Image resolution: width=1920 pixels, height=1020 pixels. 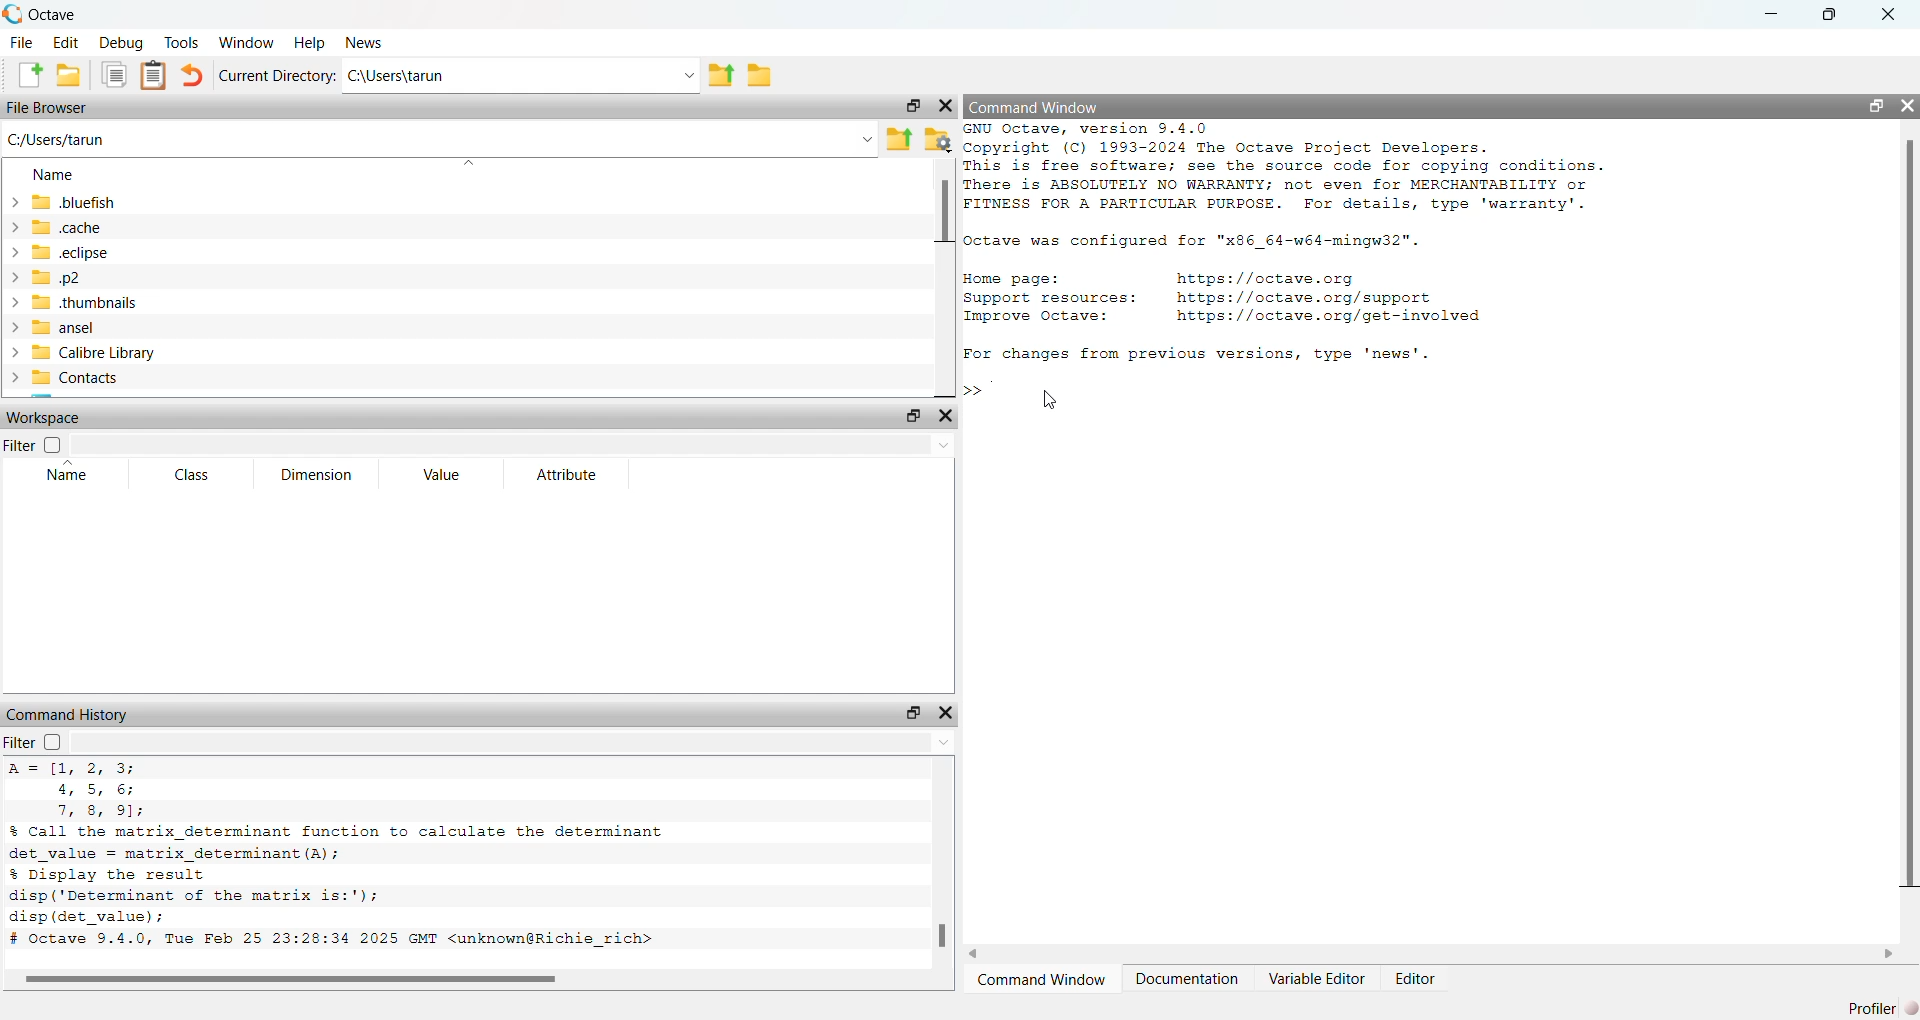 I want to click on one directory up, so click(x=721, y=74).